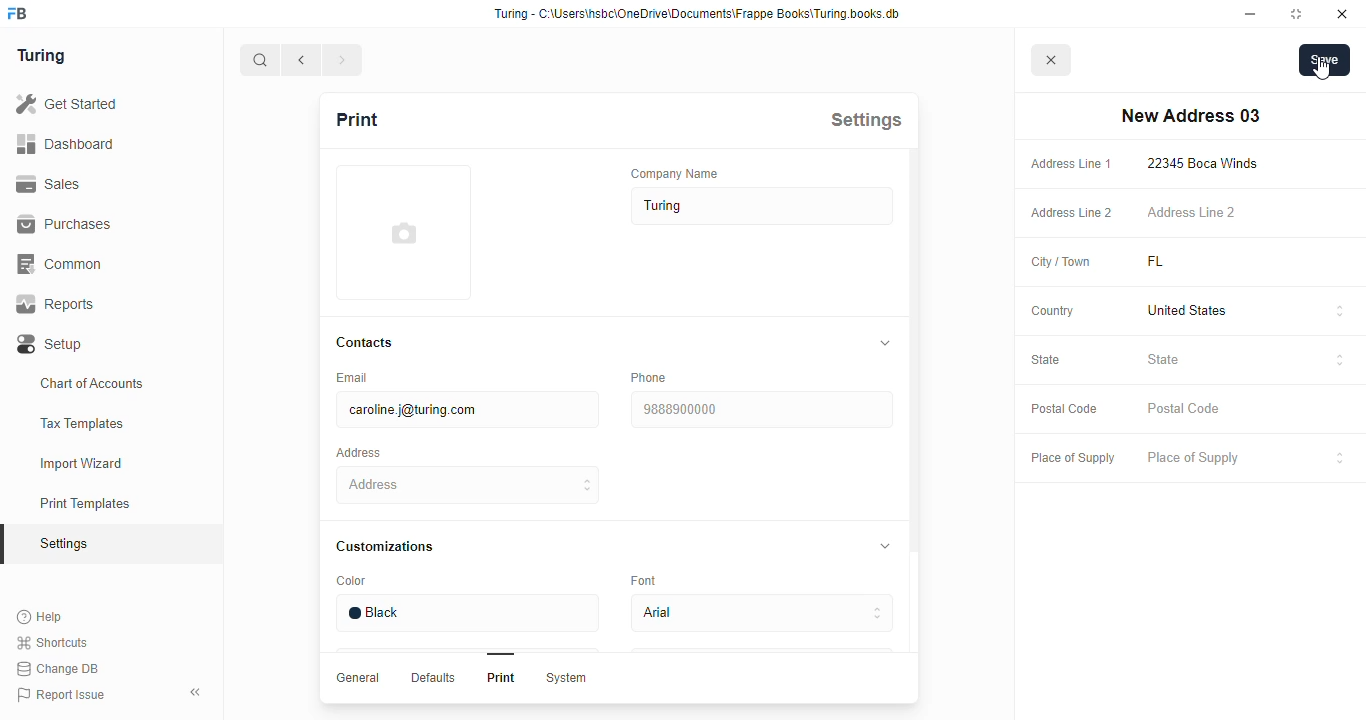 The width and height of the screenshot is (1366, 720). What do you see at coordinates (501, 677) in the screenshot?
I see `Print` at bounding box center [501, 677].